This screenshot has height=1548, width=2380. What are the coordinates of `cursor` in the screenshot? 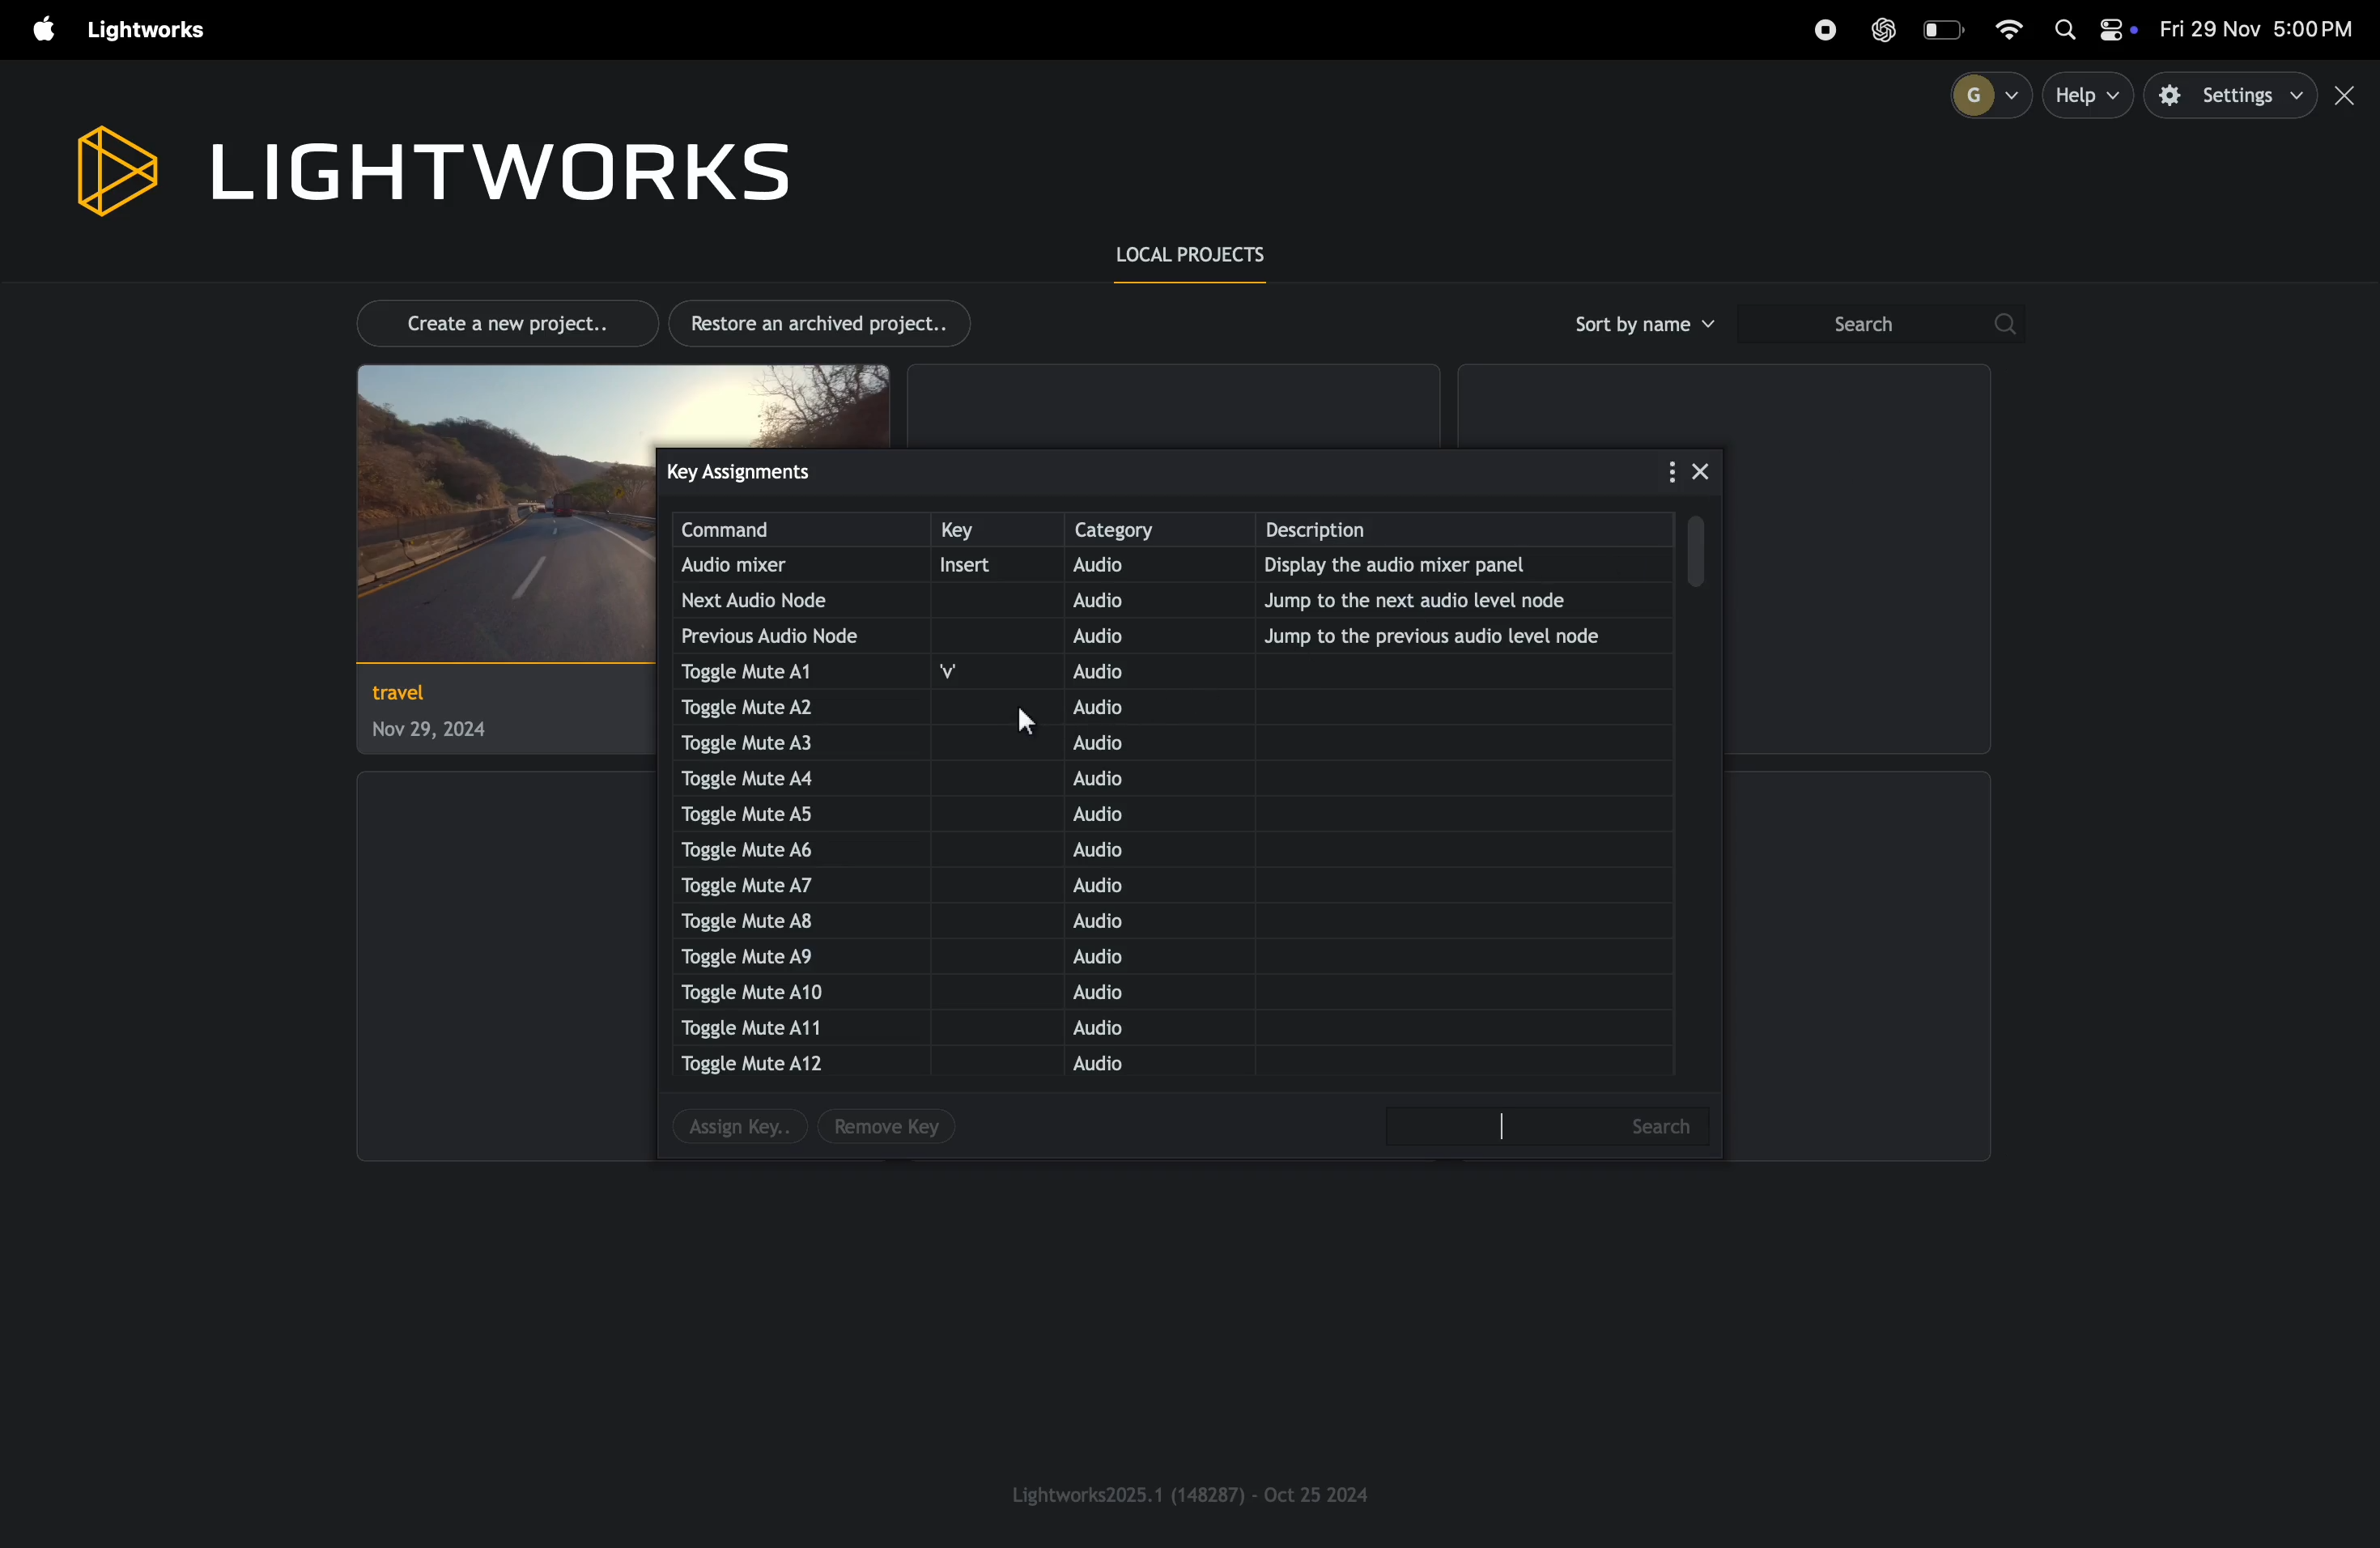 It's located at (1024, 718).